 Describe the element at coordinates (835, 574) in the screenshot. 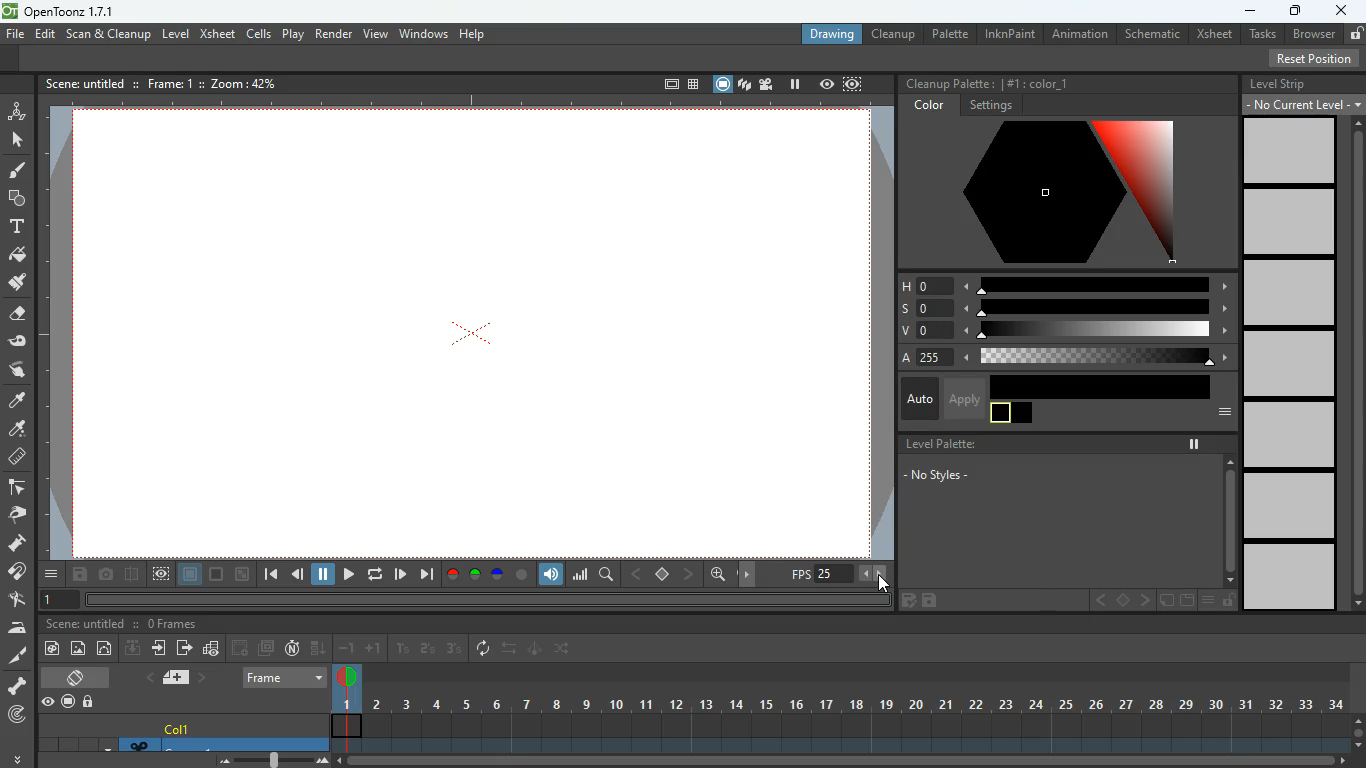

I see `25` at that location.